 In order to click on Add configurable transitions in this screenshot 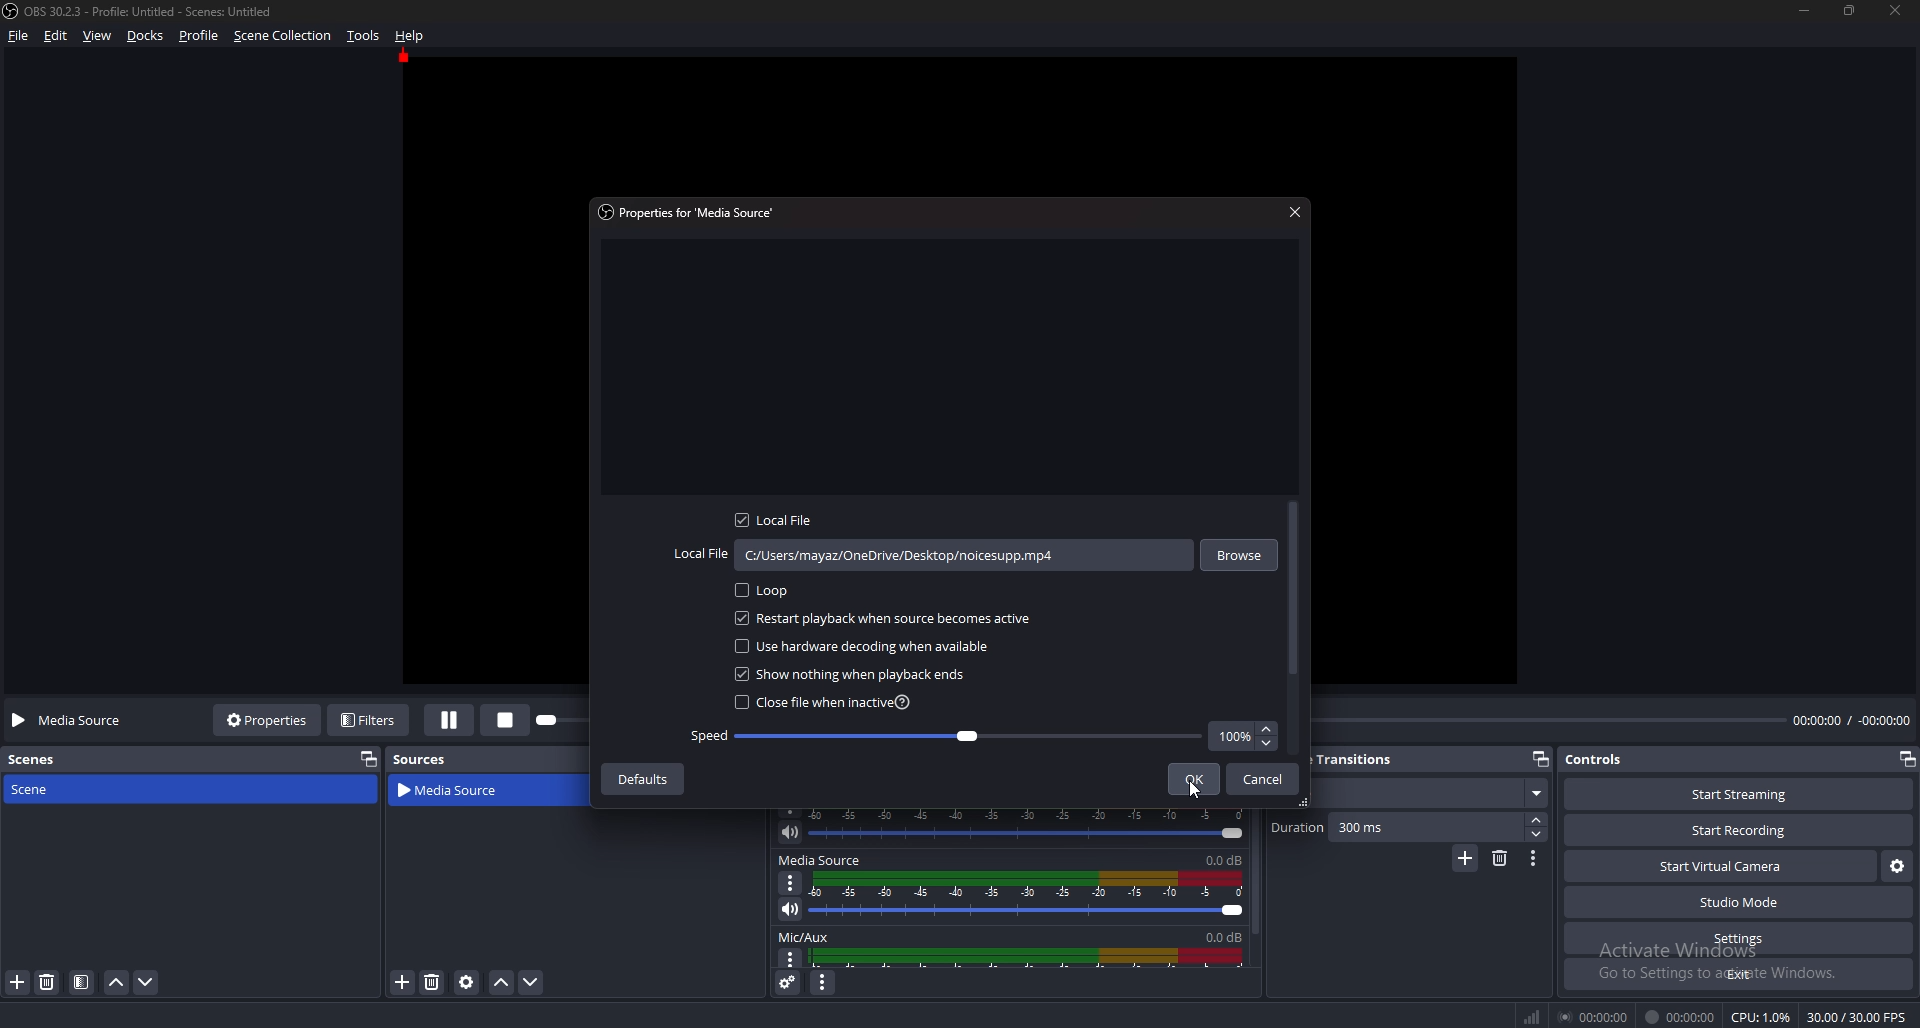, I will do `click(1466, 859)`.